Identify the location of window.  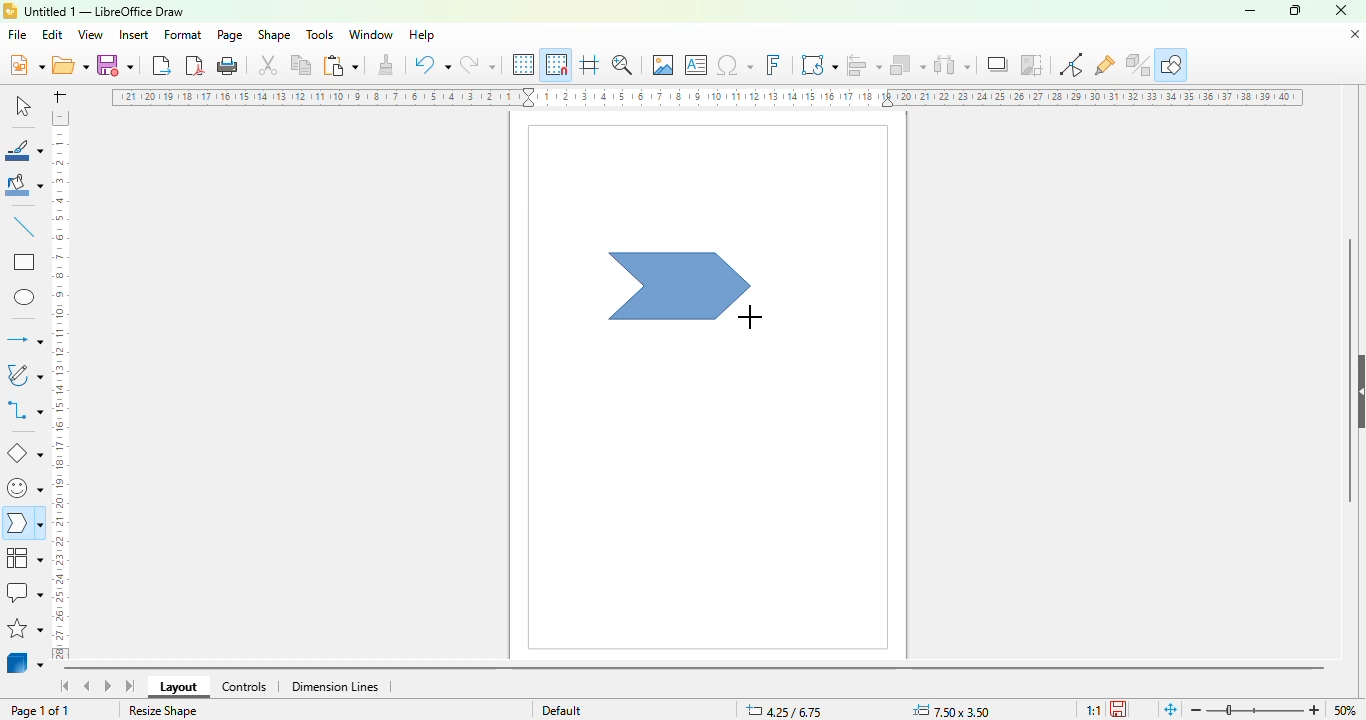
(371, 35).